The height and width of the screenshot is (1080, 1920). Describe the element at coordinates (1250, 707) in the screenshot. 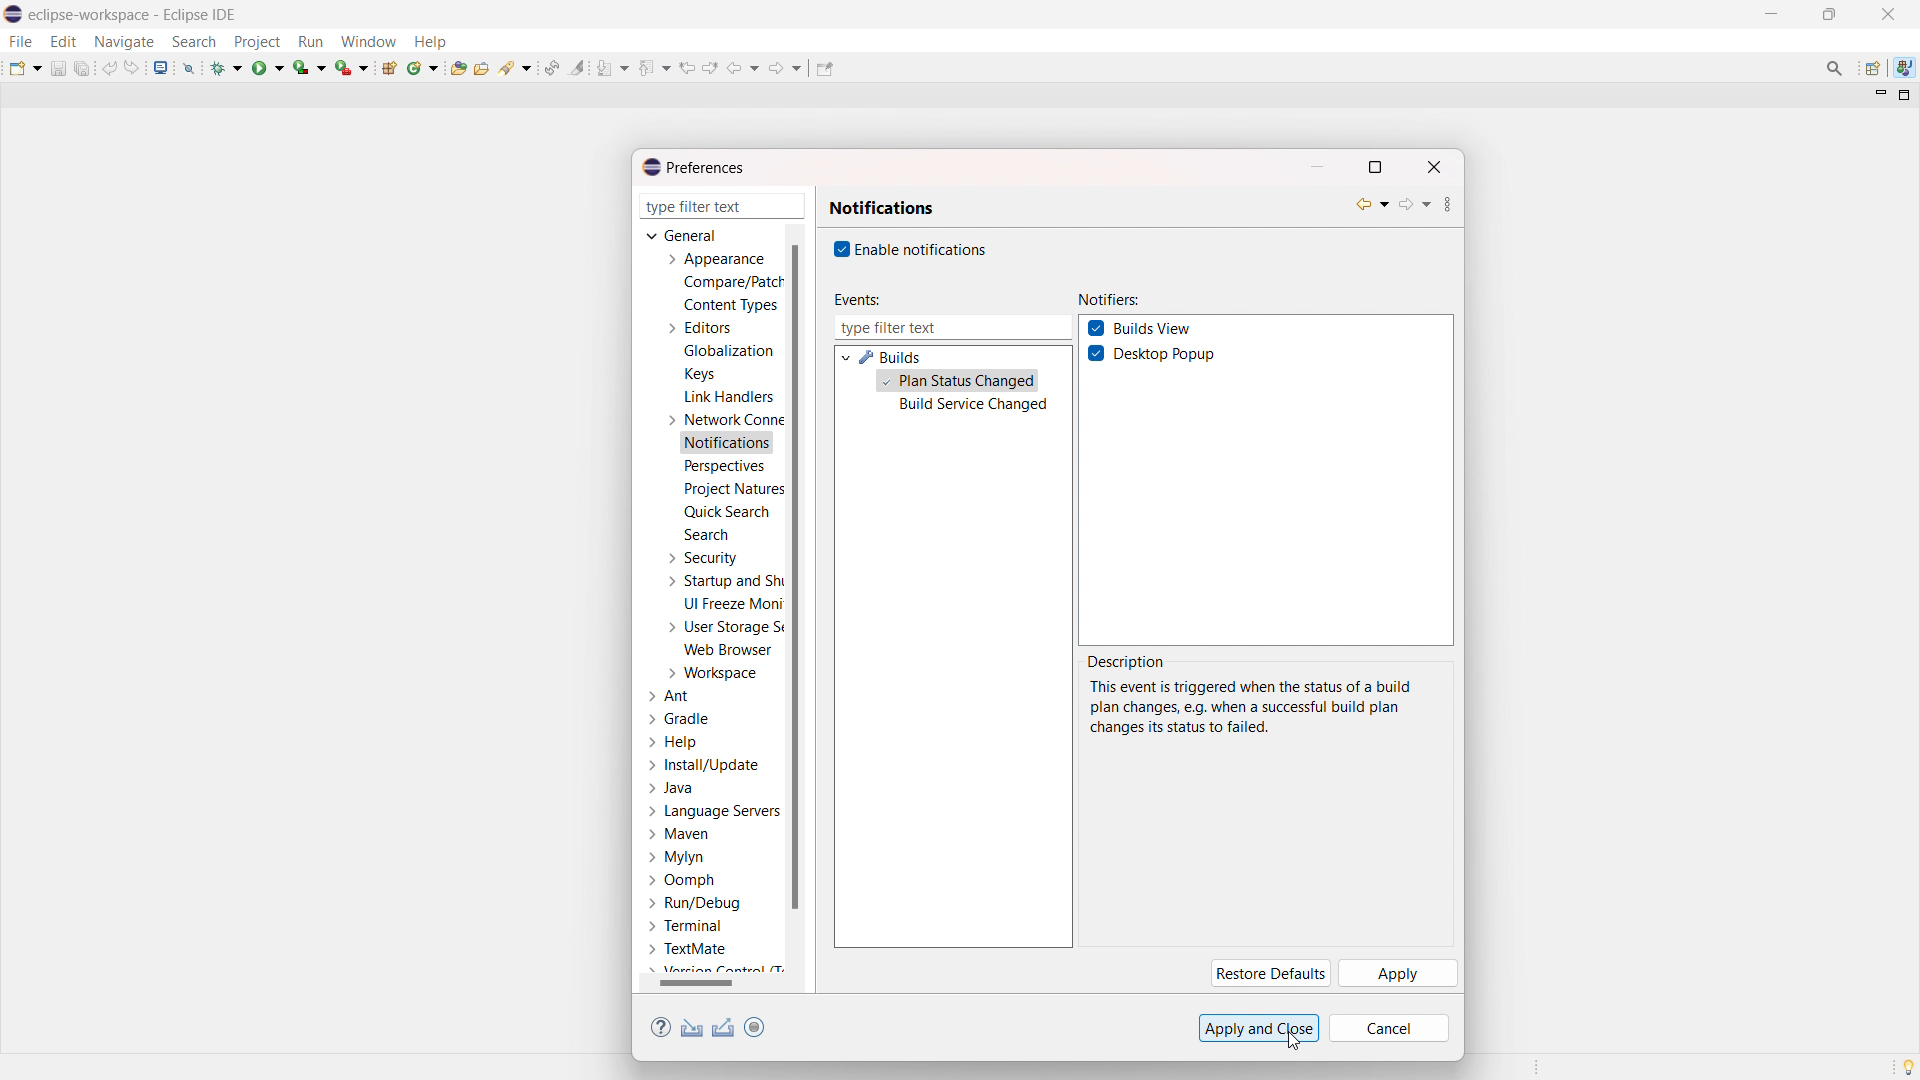

I see `description` at that location.